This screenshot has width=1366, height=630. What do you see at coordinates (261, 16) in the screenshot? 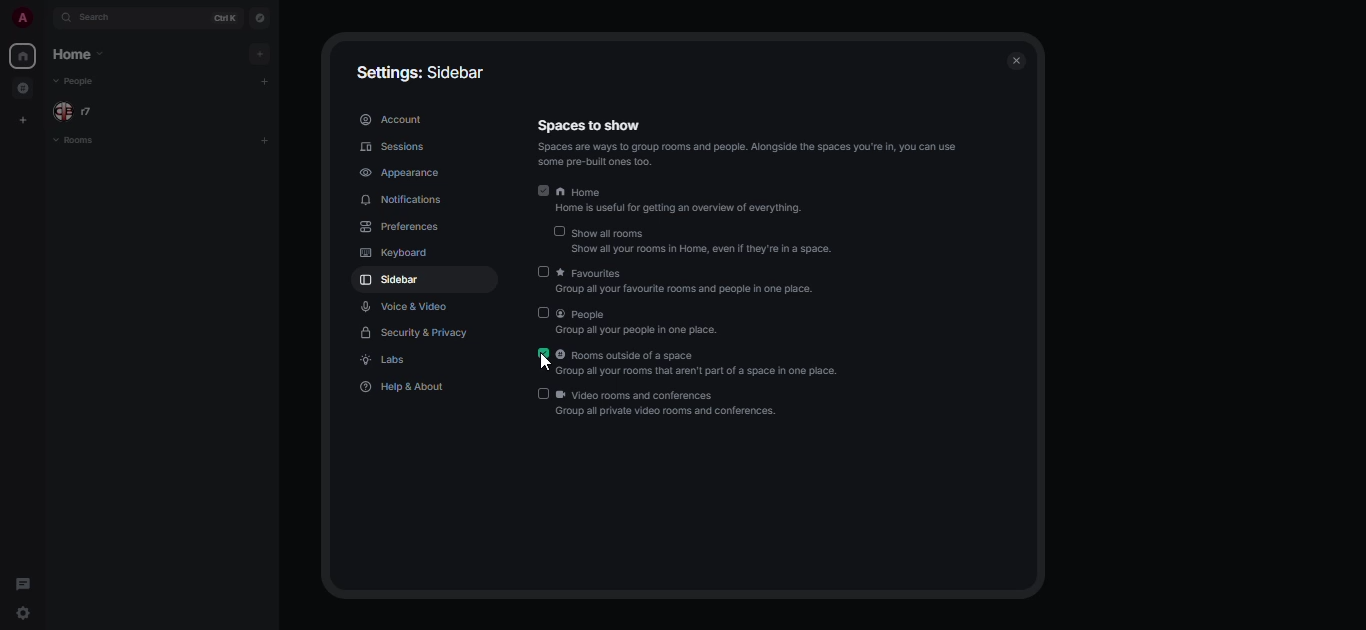
I see `navigator` at bounding box center [261, 16].